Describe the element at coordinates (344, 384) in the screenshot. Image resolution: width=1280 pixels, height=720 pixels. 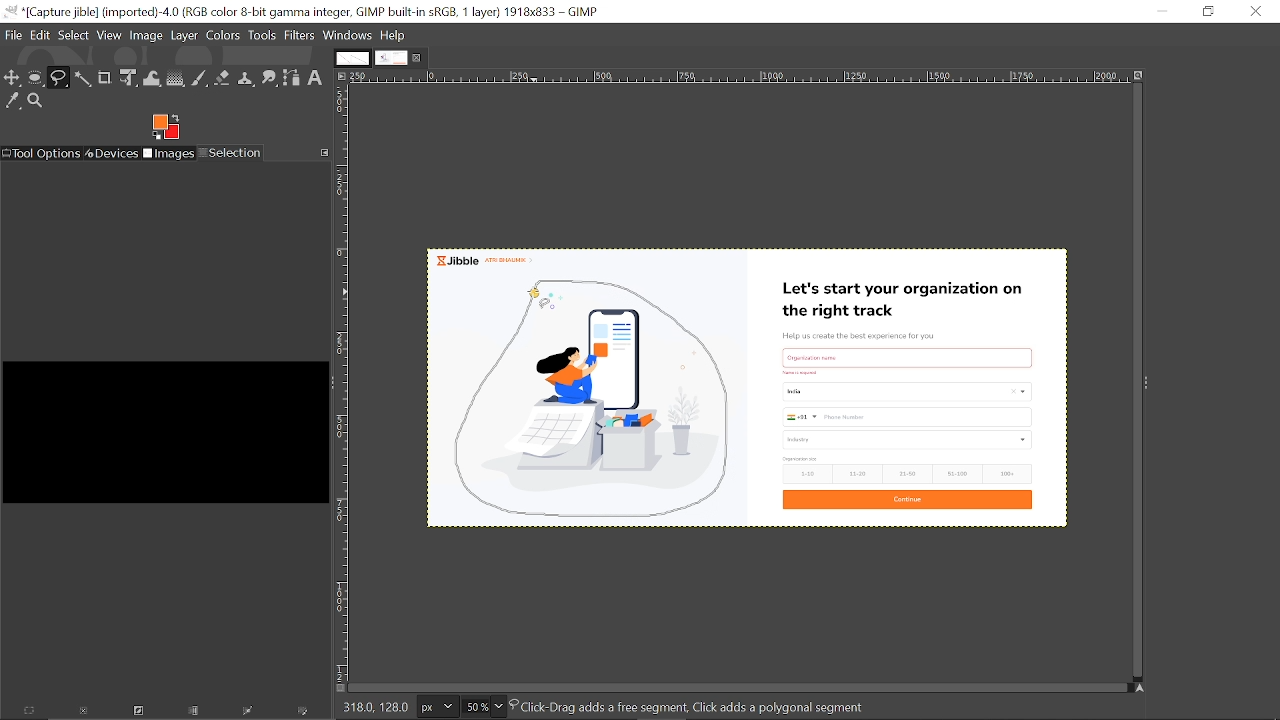
I see `Vertical label` at that location.